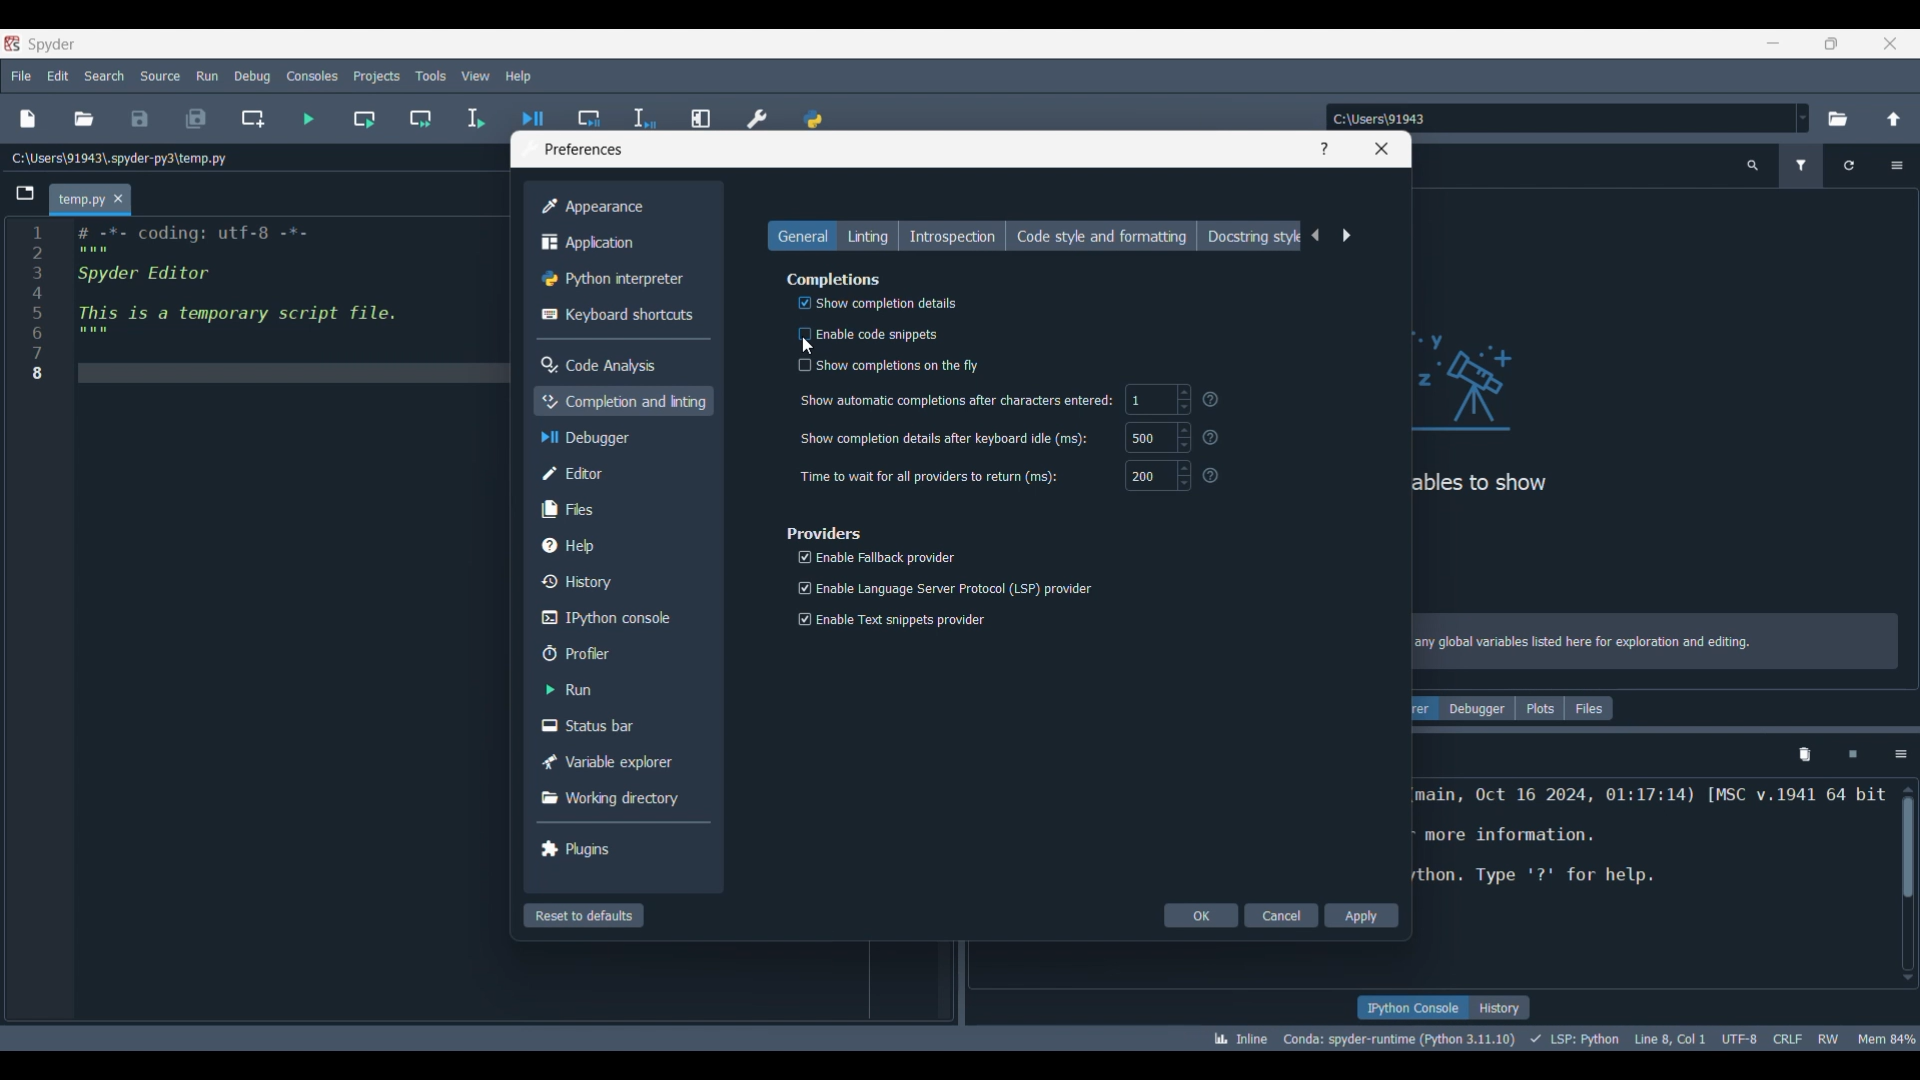 Image resolution: width=1920 pixels, height=1080 pixels. I want to click on Maximize current line, so click(703, 111).